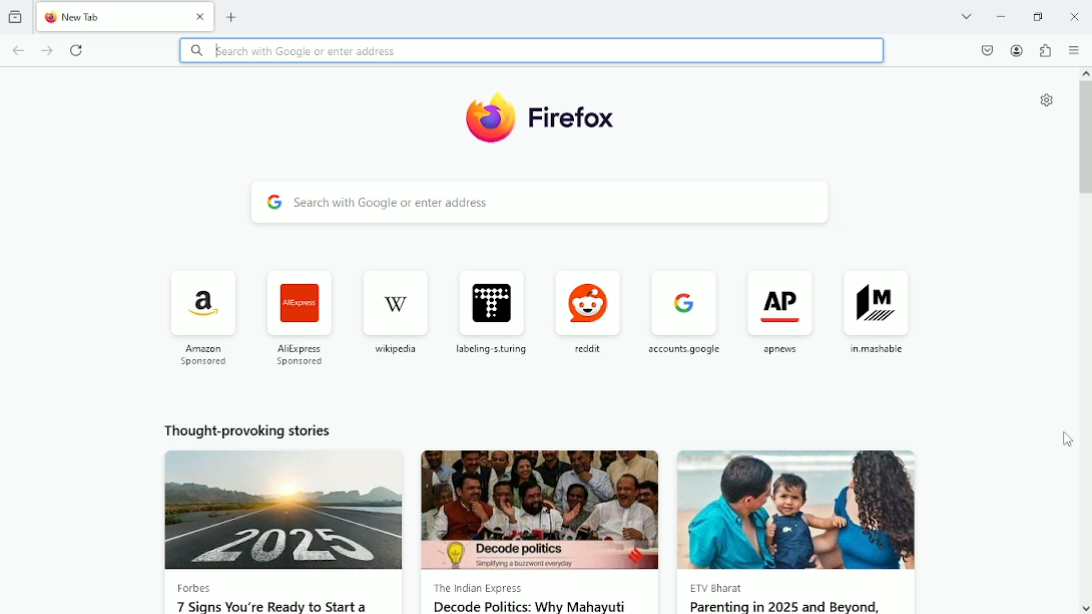 Image resolution: width=1092 pixels, height=614 pixels. What do you see at coordinates (282, 510) in the screenshot?
I see `image` at bounding box center [282, 510].